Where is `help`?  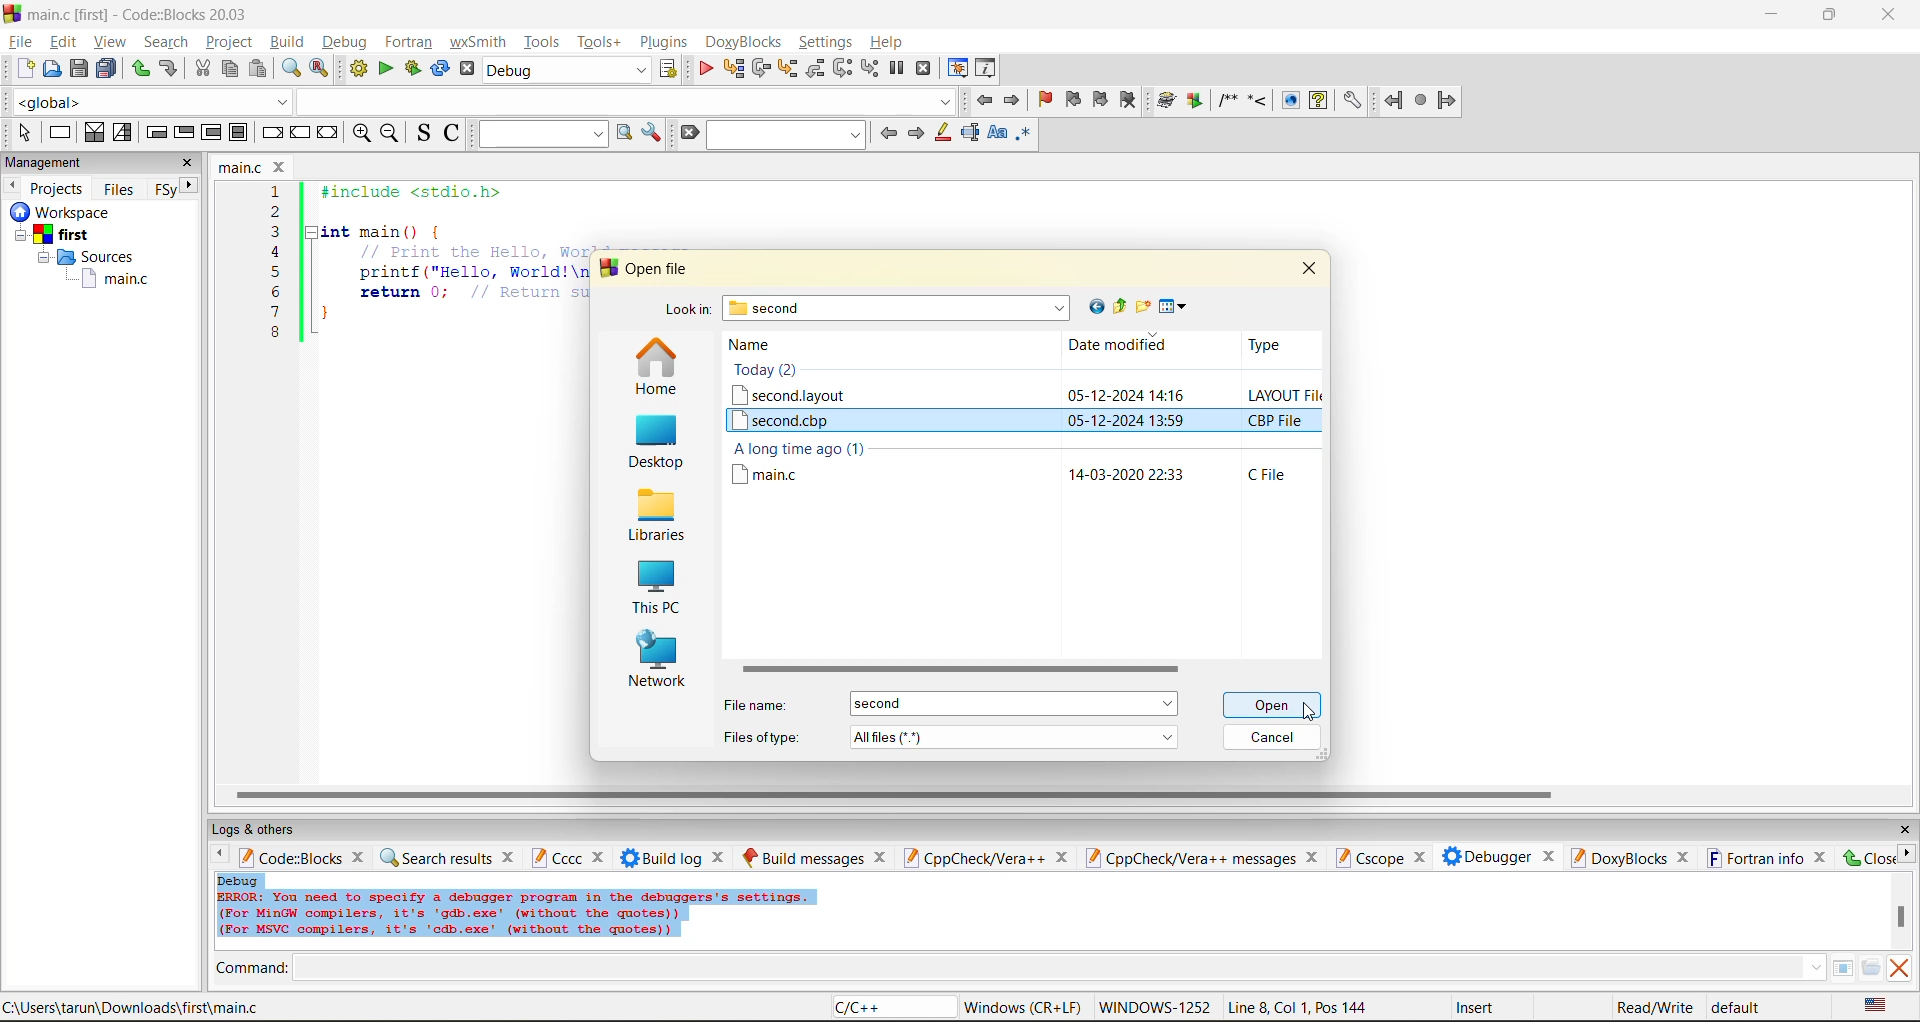
help is located at coordinates (889, 42).